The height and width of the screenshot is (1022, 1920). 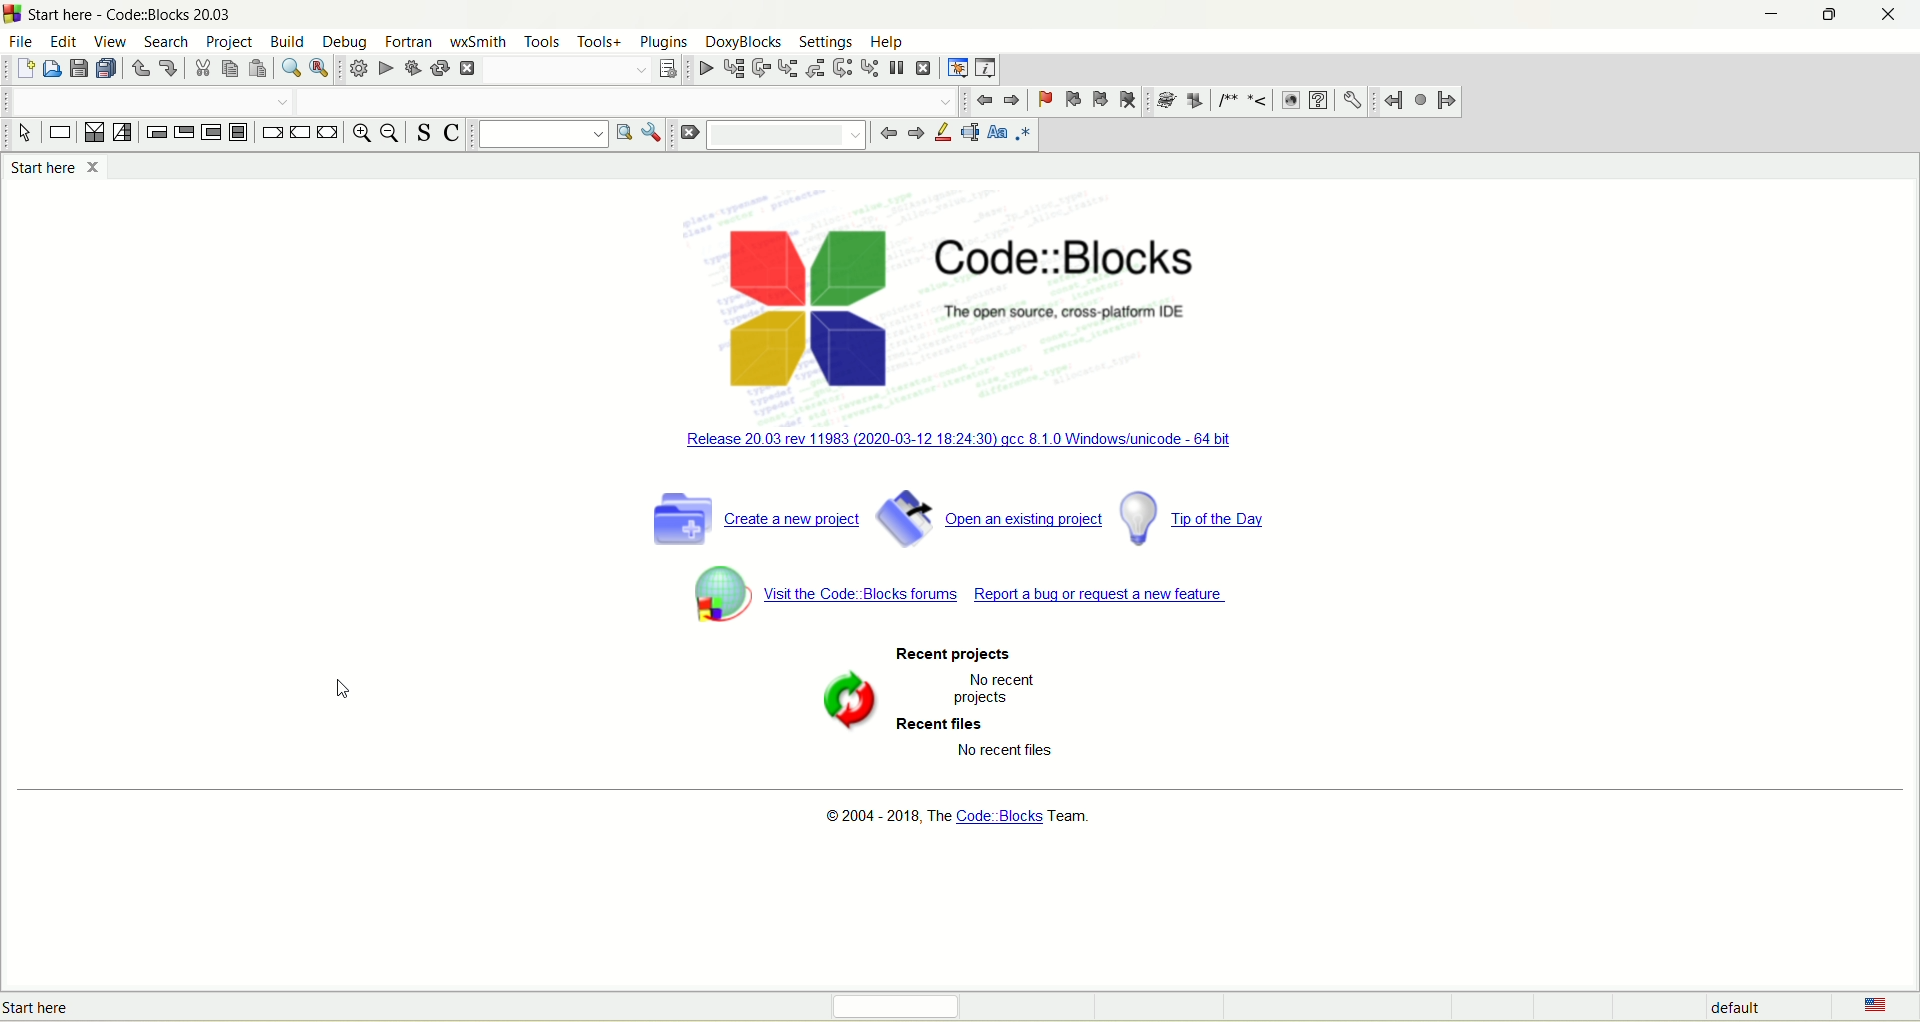 What do you see at coordinates (123, 132) in the screenshot?
I see `selection` at bounding box center [123, 132].